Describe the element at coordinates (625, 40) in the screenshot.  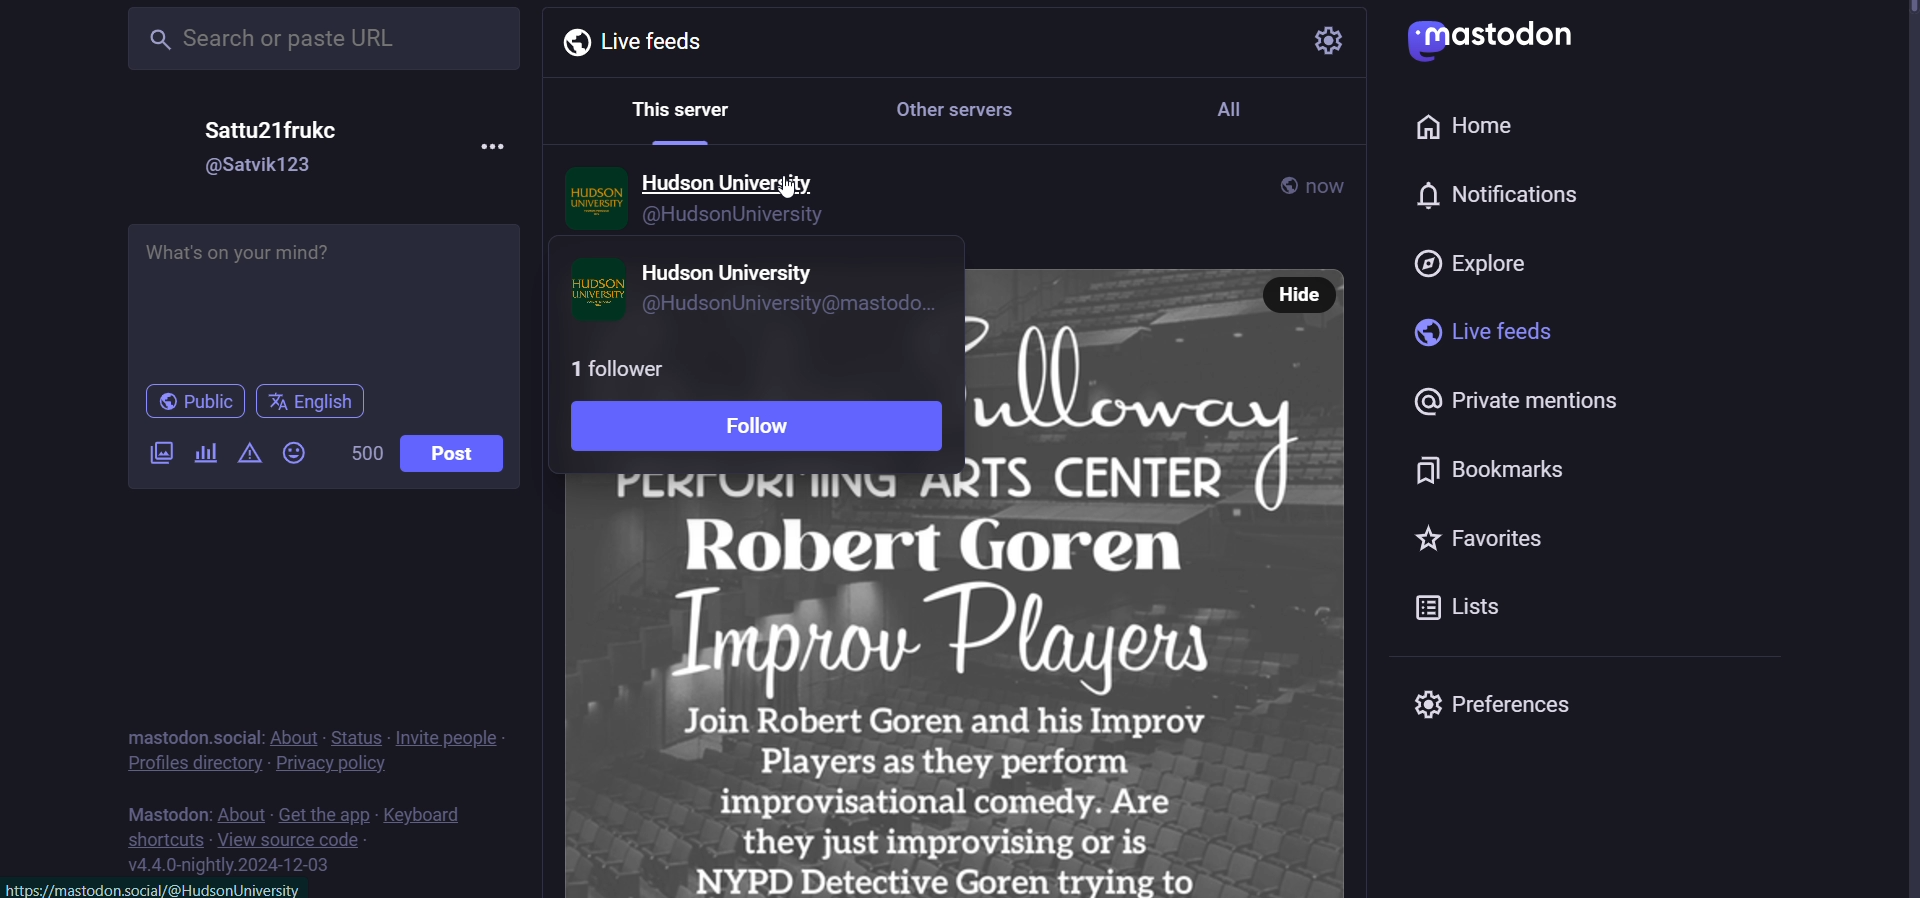
I see `live feed` at that location.